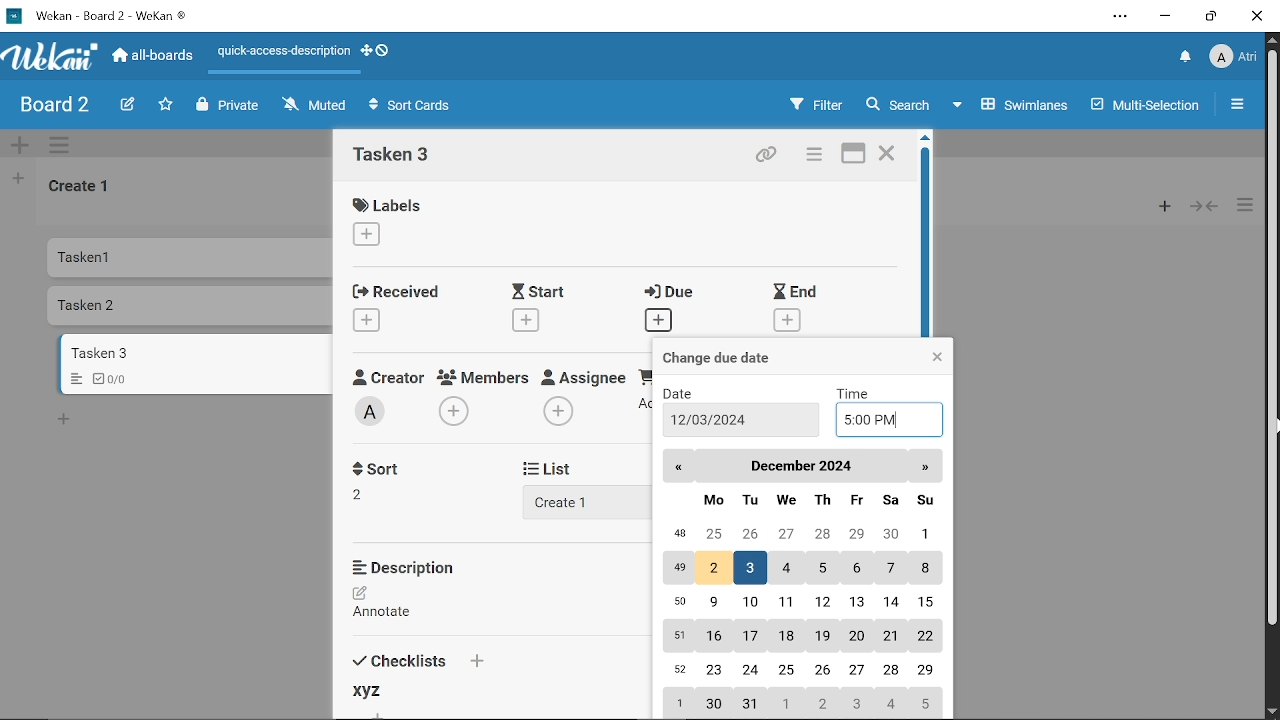 The height and width of the screenshot is (720, 1280). Describe the element at coordinates (382, 52) in the screenshot. I see `show desktop drag handles` at that location.